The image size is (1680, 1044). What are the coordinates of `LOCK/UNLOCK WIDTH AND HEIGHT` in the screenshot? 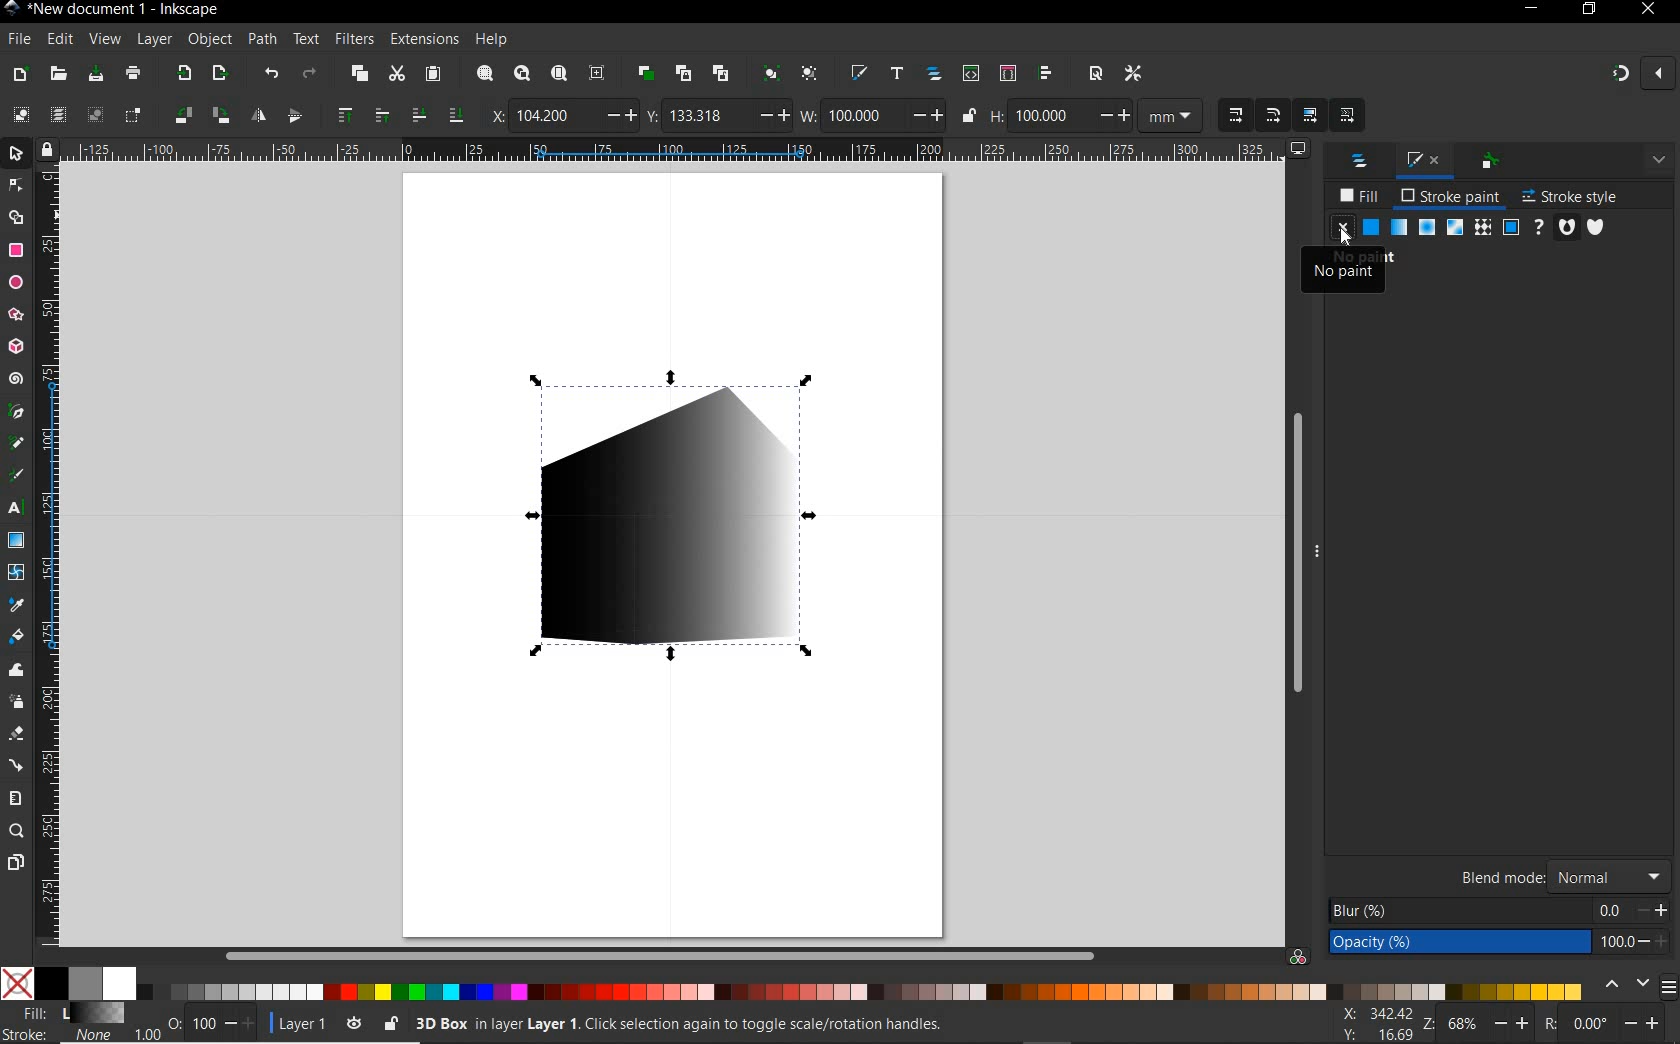 It's located at (968, 115).